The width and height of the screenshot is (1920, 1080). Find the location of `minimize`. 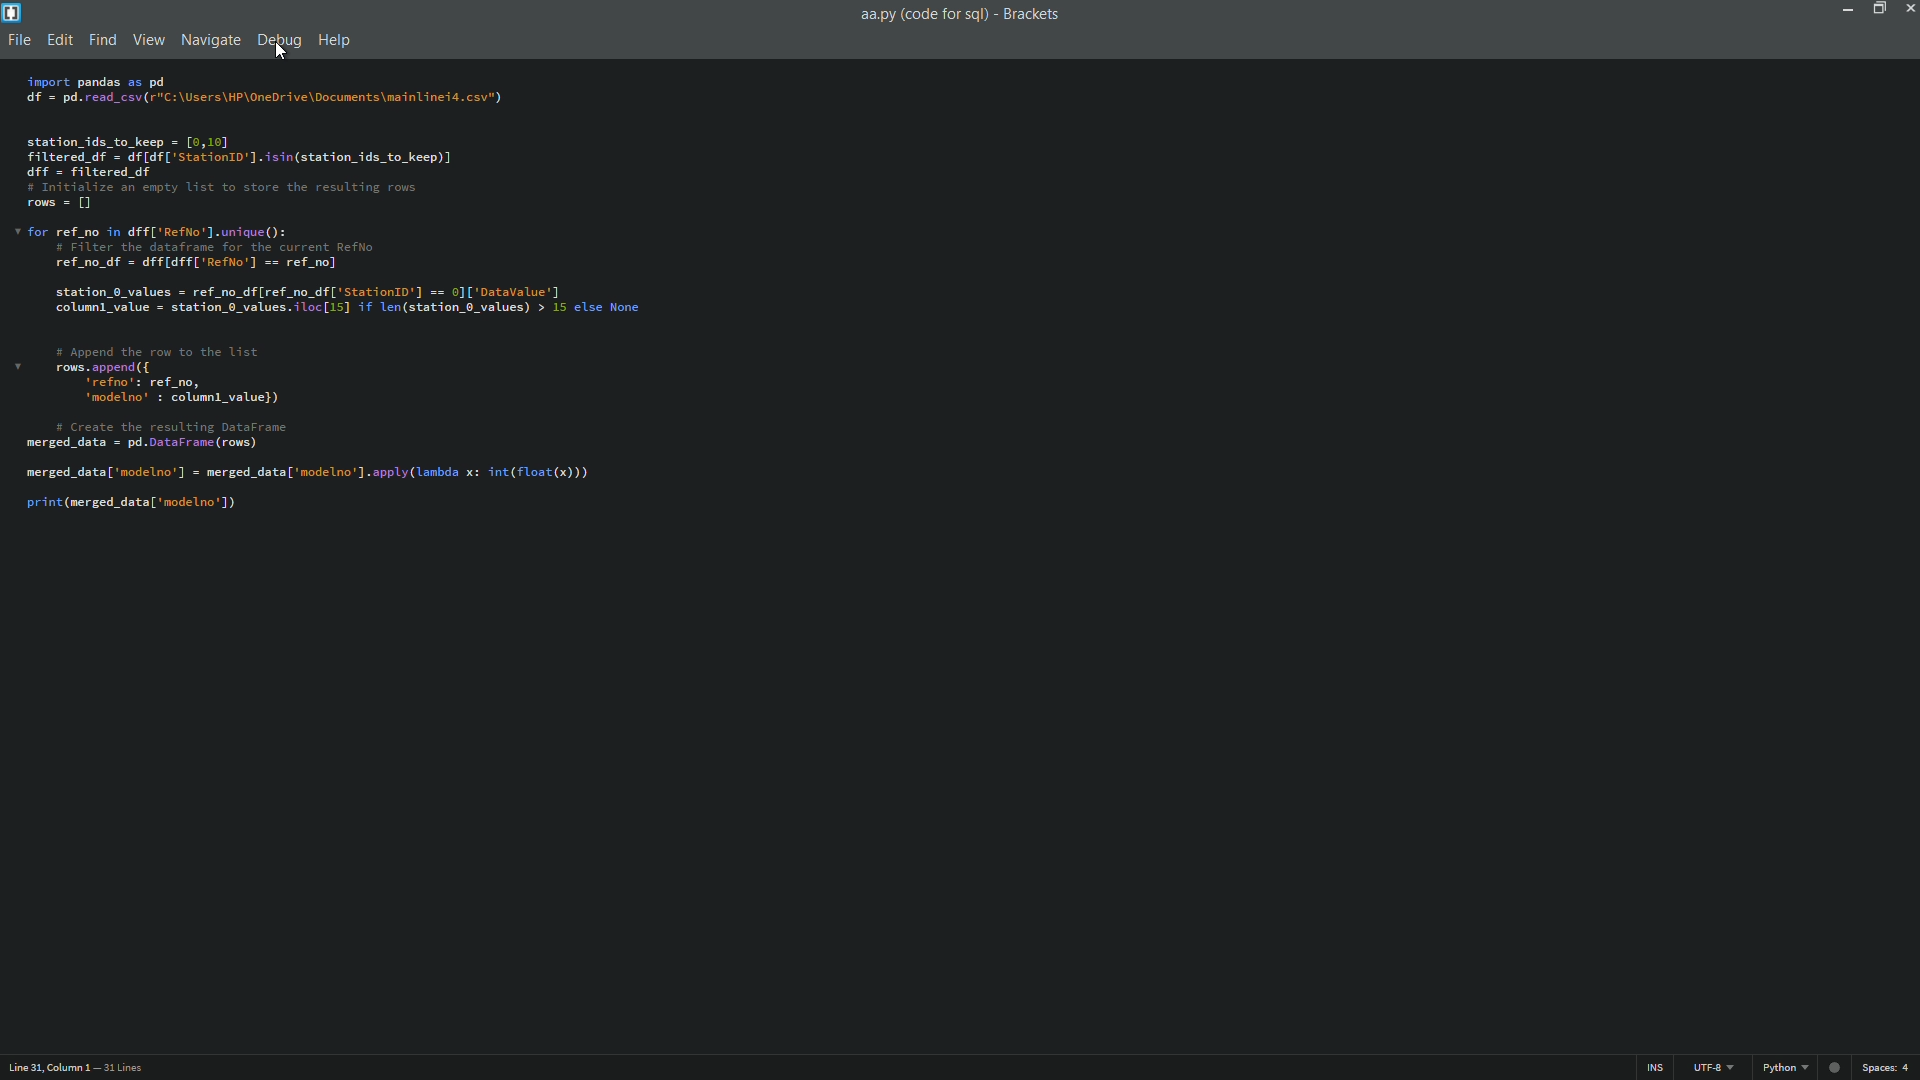

minimize is located at coordinates (1847, 9).